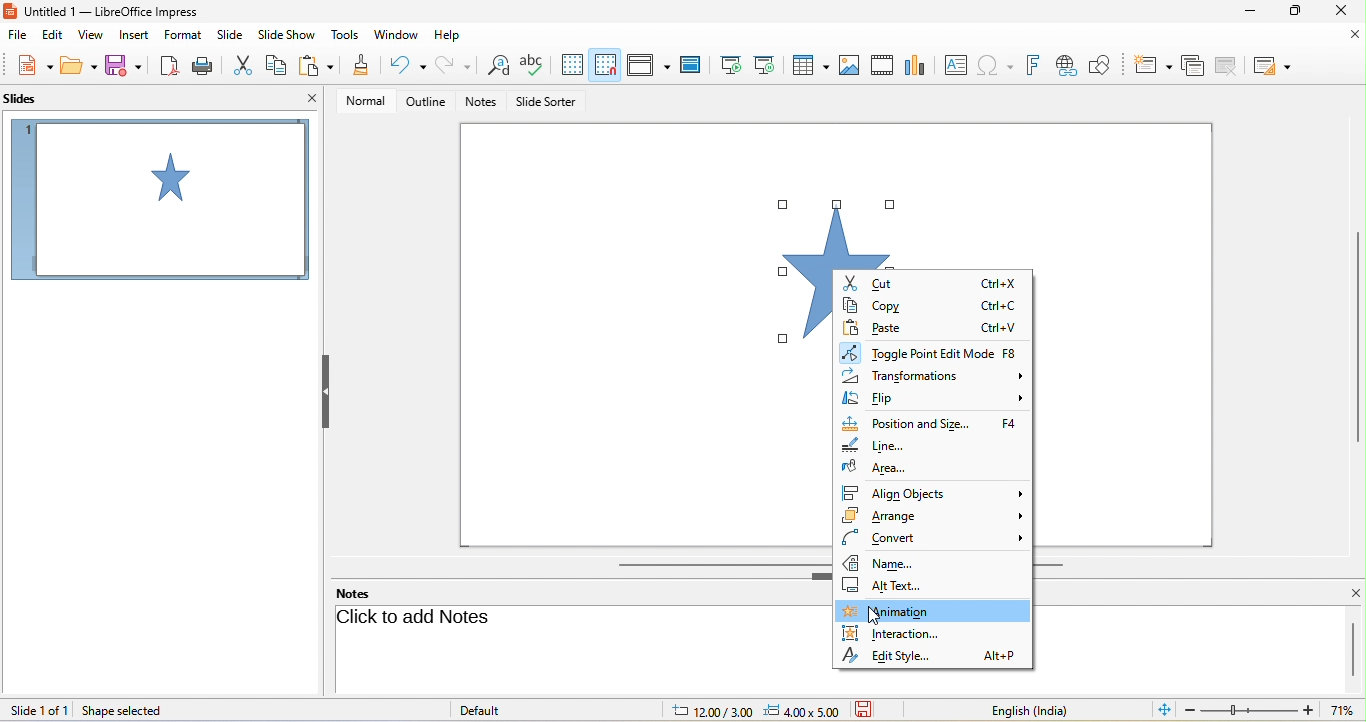  I want to click on image, so click(847, 65).